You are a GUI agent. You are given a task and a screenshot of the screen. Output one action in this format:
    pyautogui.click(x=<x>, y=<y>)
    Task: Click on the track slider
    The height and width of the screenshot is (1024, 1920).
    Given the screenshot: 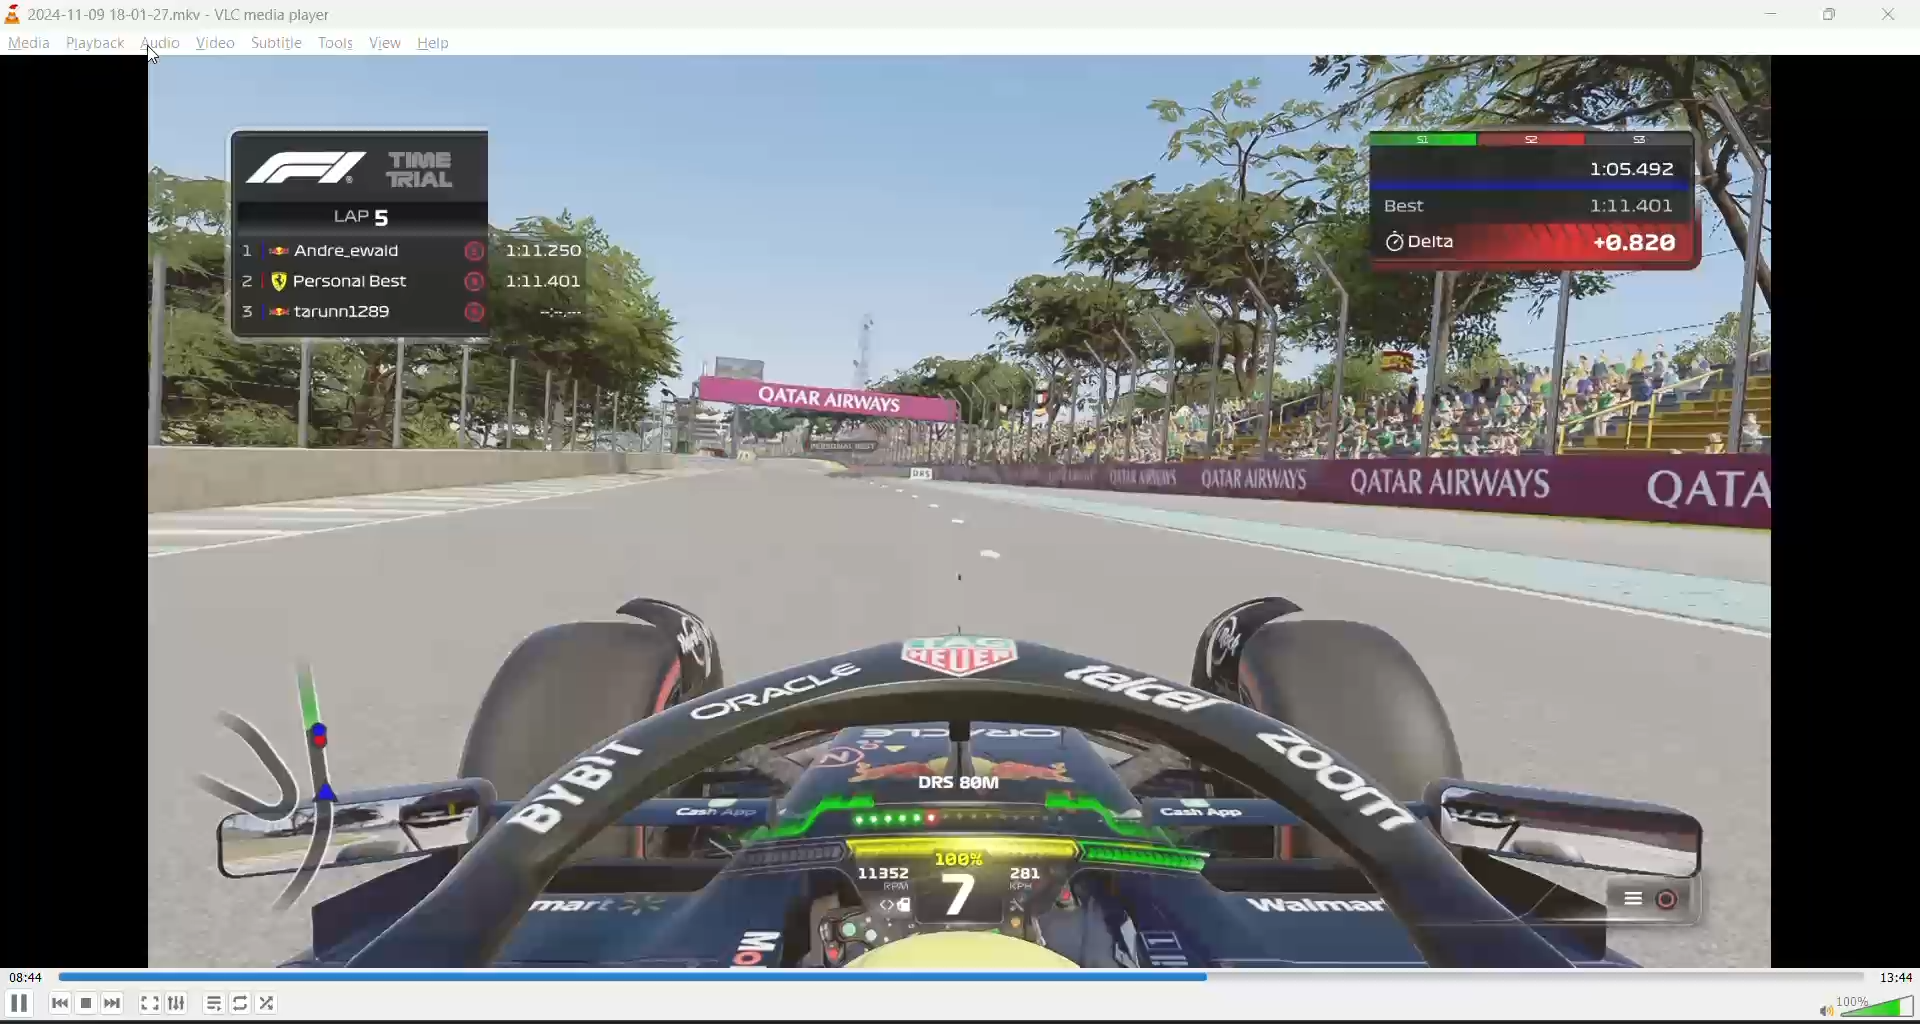 What is the action you would take?
    pyautogui.click(x=969, y=1393)
    